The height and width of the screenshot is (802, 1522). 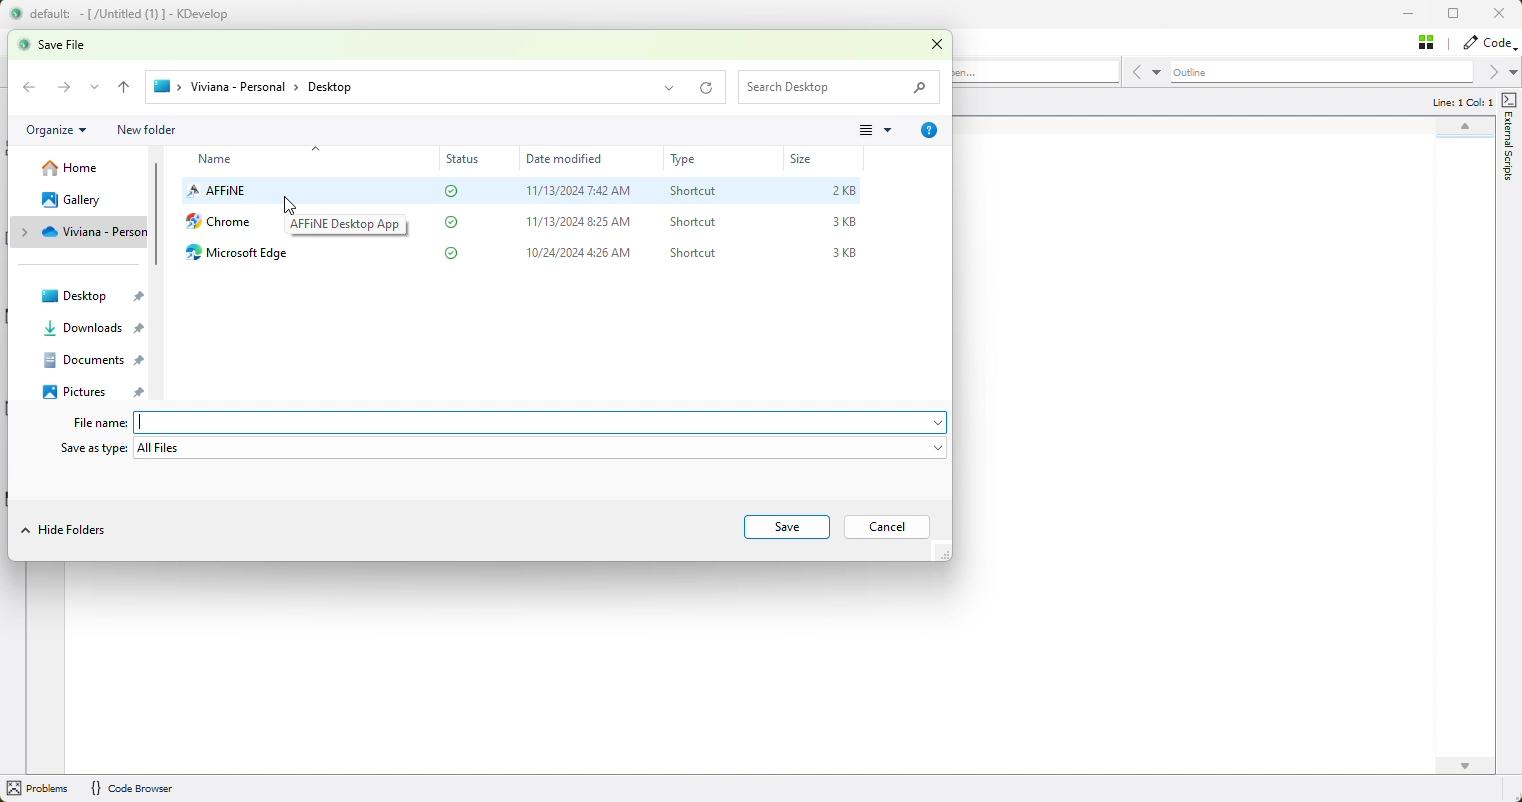 What do you see at coordinates (1428, 41) in the screenshot?
I see `Stash` at bounding box center [1428, 41].